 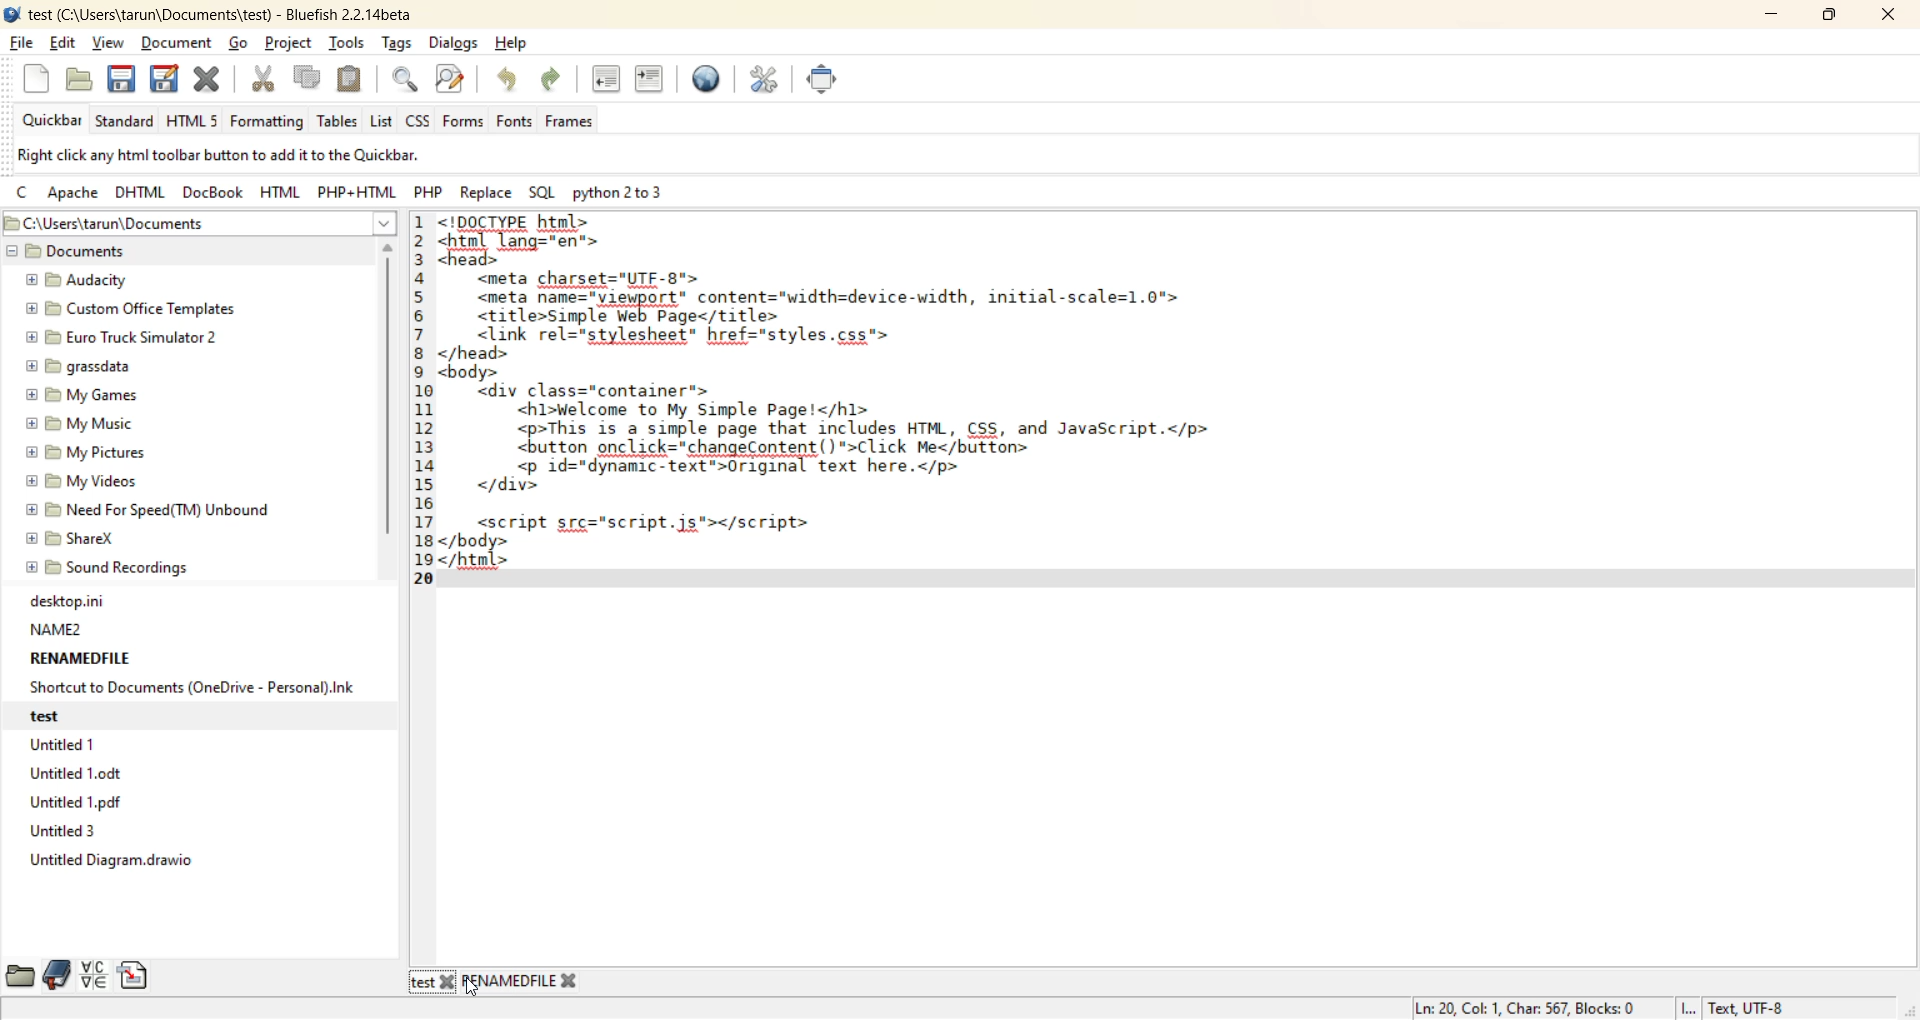 What do you see at coordinates (351, 77) in the screenshot?
I see `paste` at bounding box center [351, 77].